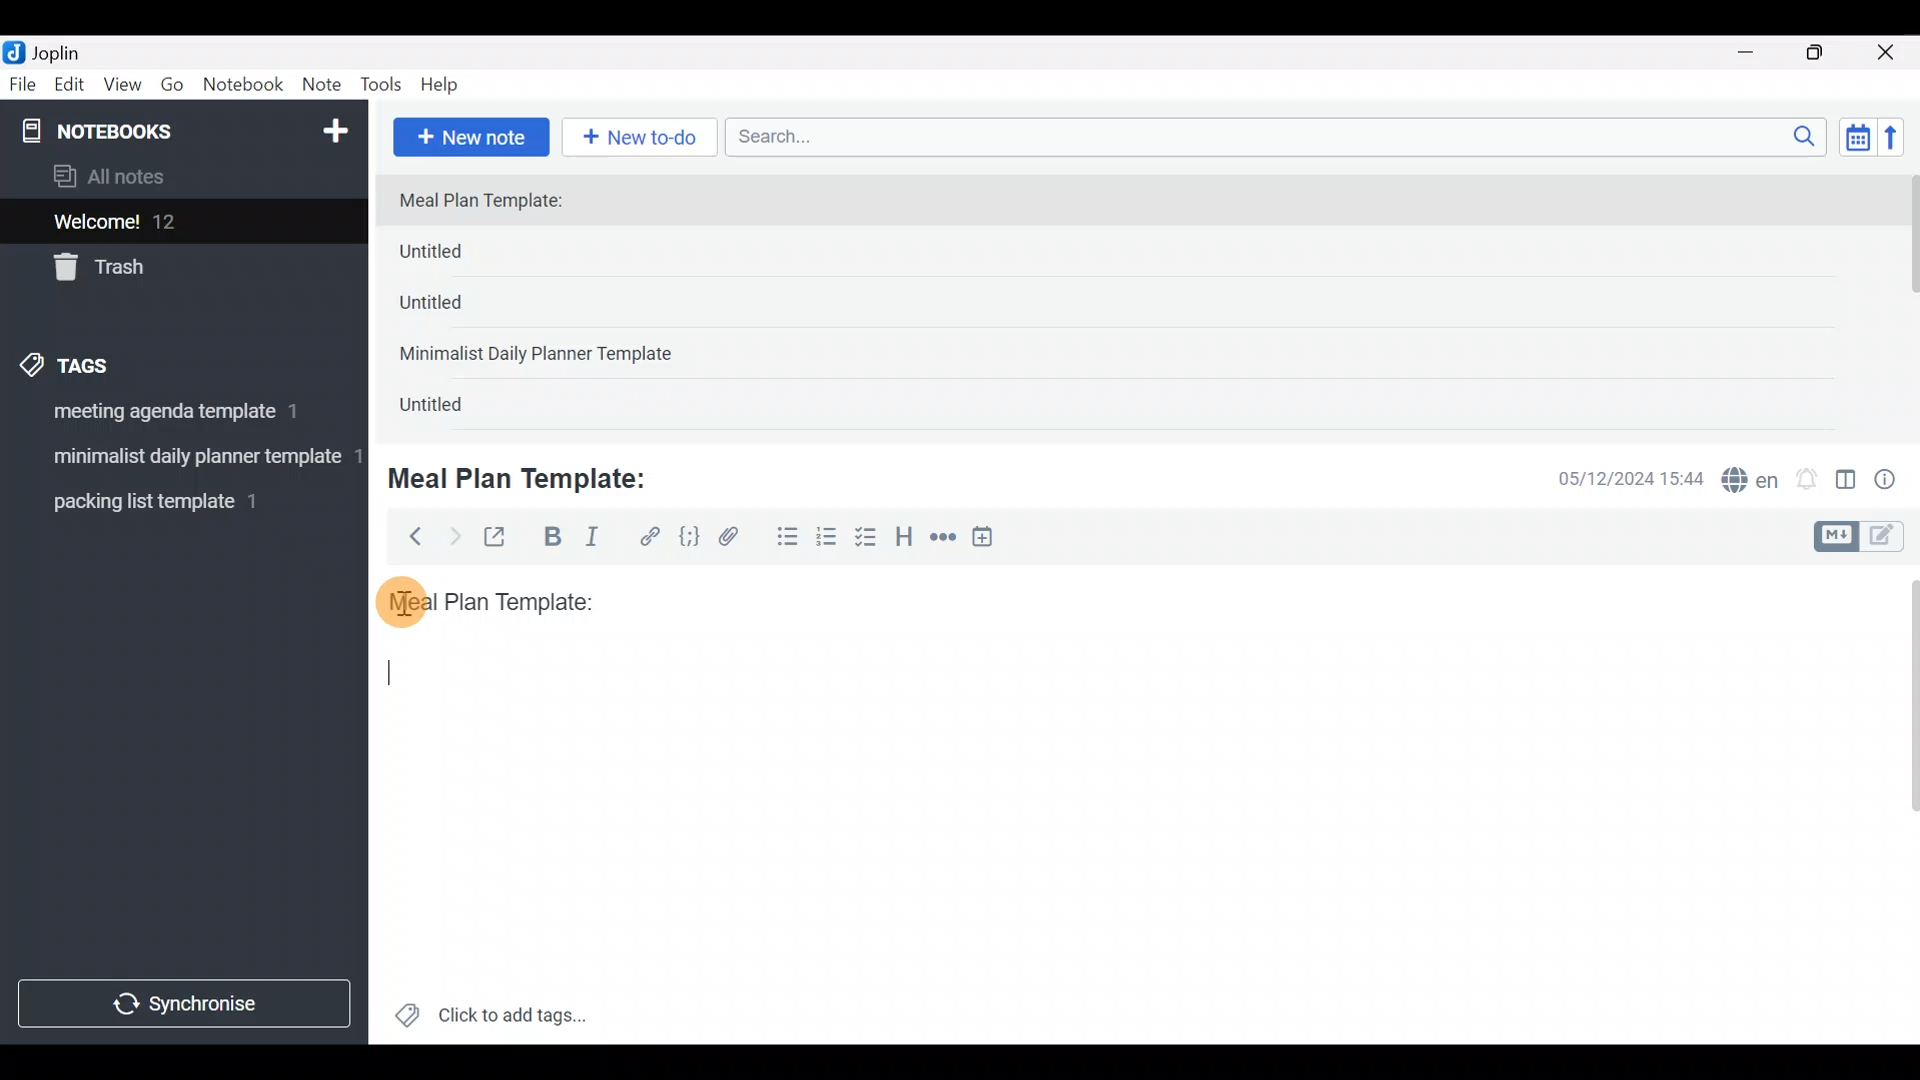 The width and height of the screenshot is (1920, 1080). What do you see at coordinates (187, 1003) in the screenshot?
I see `Synchronize` at bounding box center [187, 1003].